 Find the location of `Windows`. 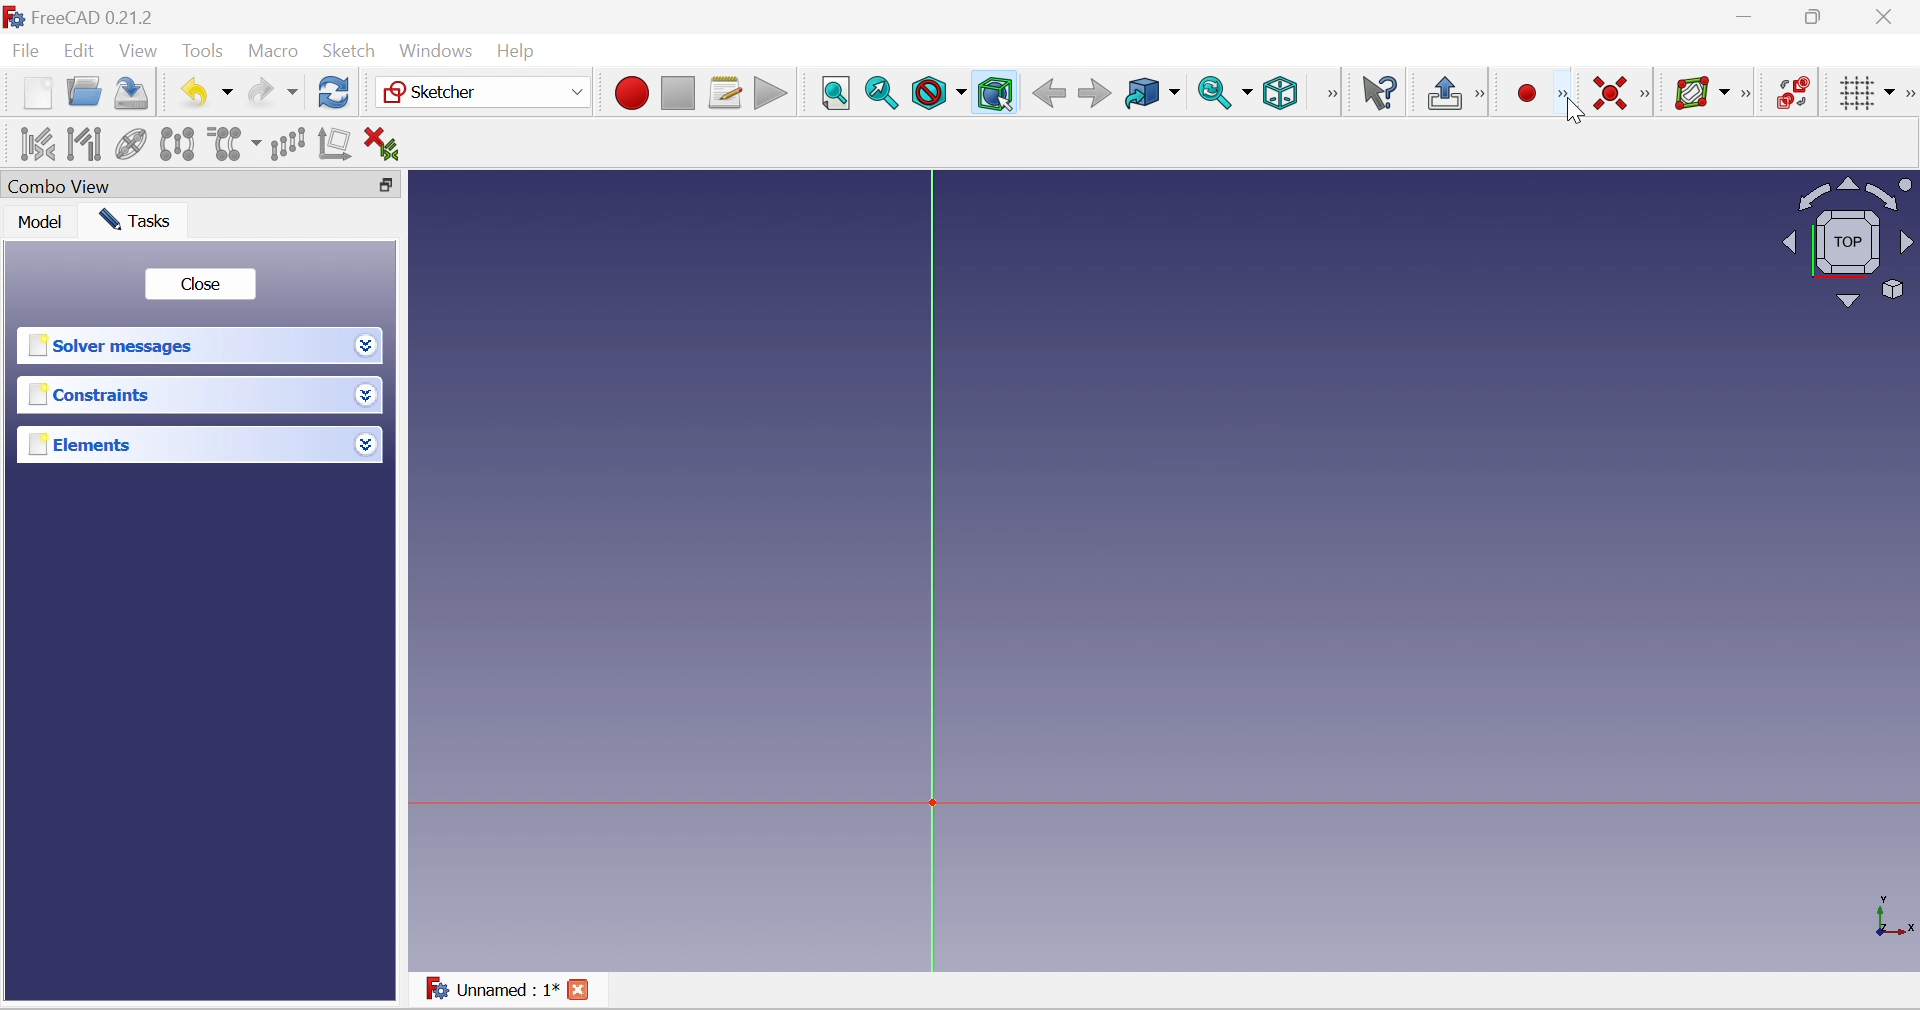

Windows is located at coordinates (437, 50).